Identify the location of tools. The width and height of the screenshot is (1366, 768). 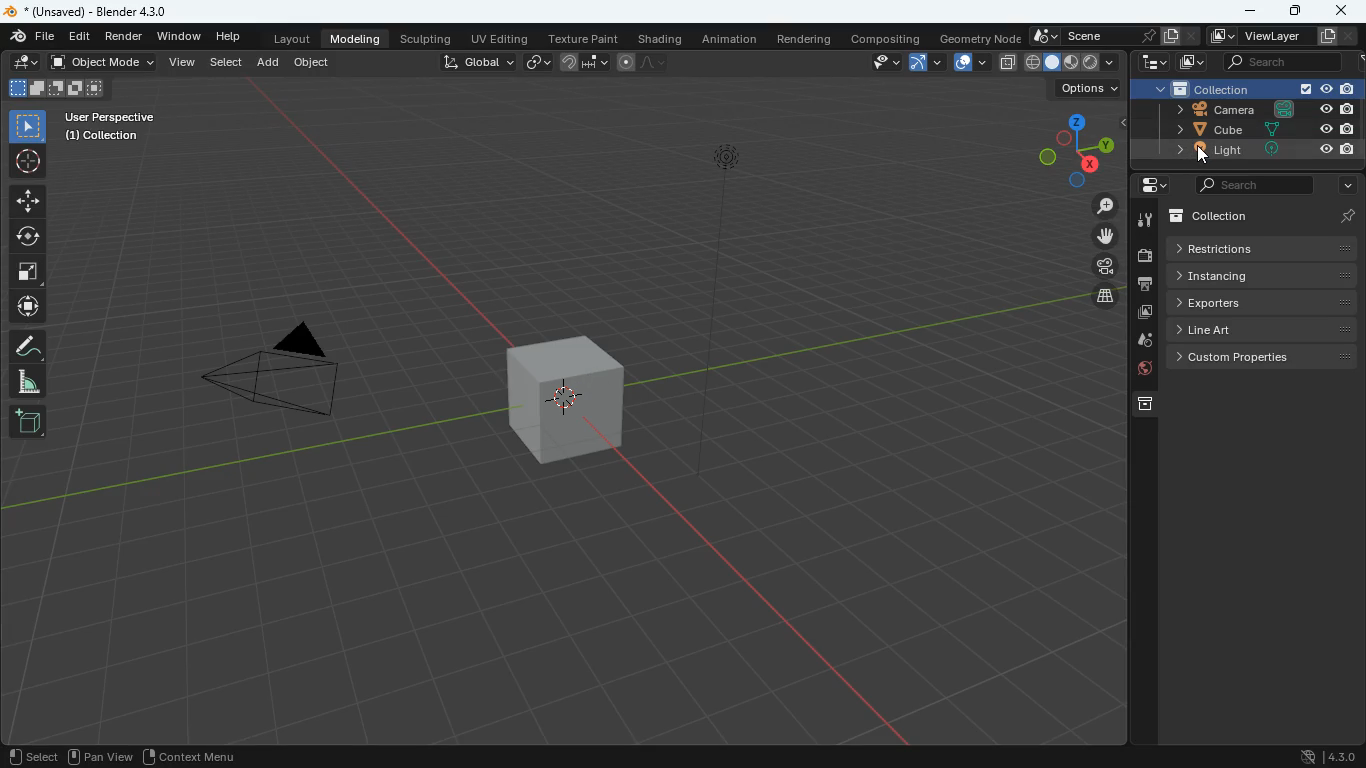
(1144, 221).